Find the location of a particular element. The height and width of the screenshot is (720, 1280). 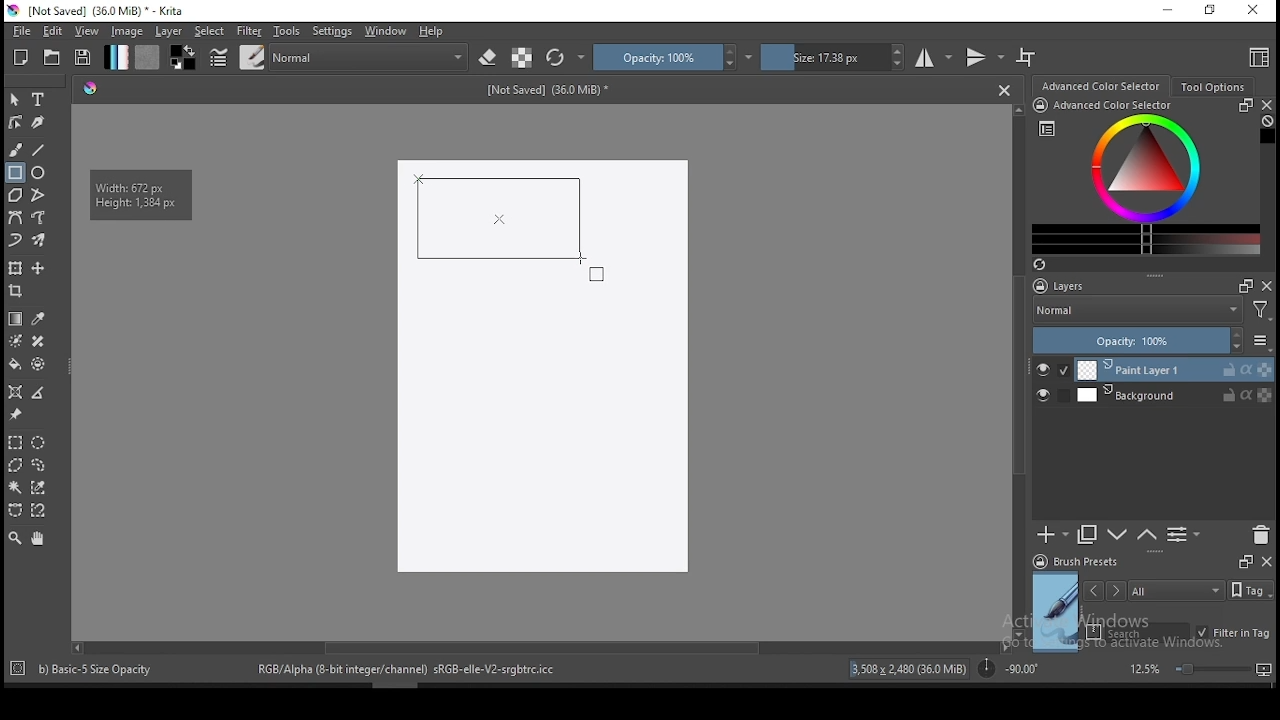

zoom tool is located at coordinates (15, 537).